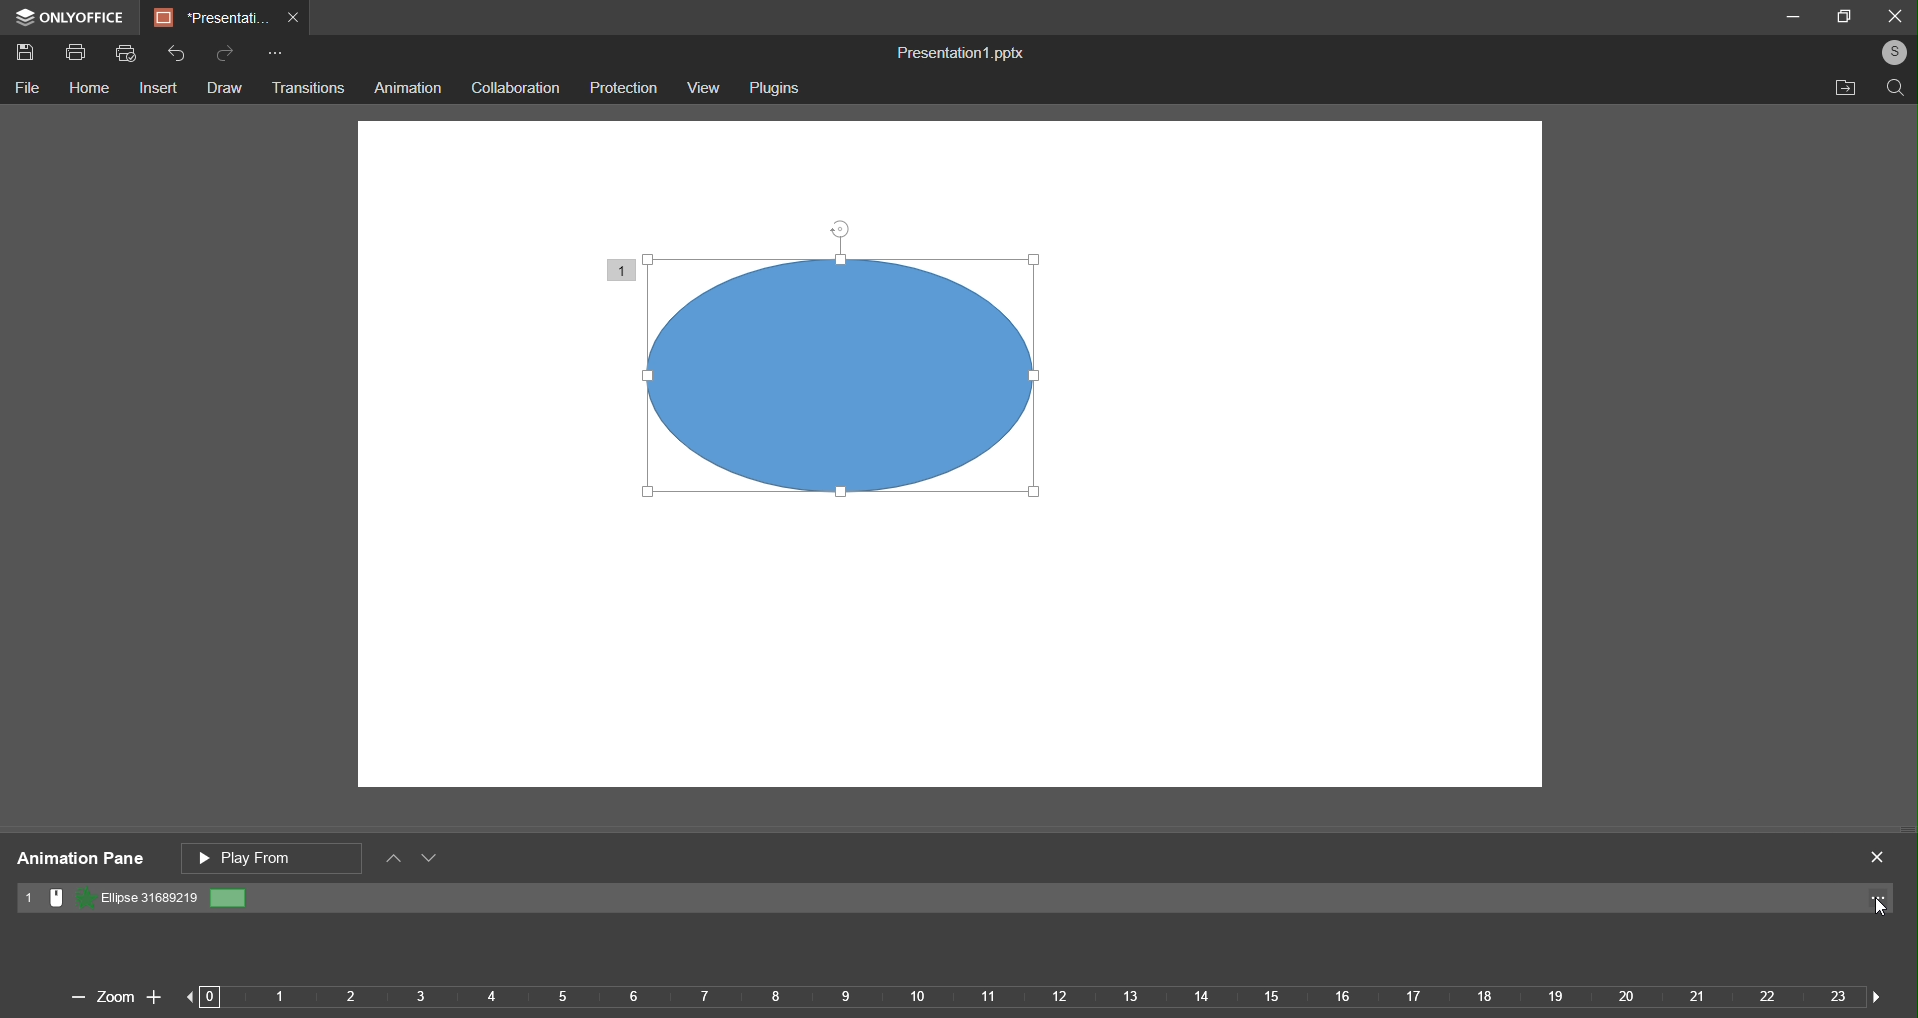 The image size is (1918, 1018). What do you see at coordinates (204, 997) in the screenshot?
I see `previous` at bounding box center [204, 997].